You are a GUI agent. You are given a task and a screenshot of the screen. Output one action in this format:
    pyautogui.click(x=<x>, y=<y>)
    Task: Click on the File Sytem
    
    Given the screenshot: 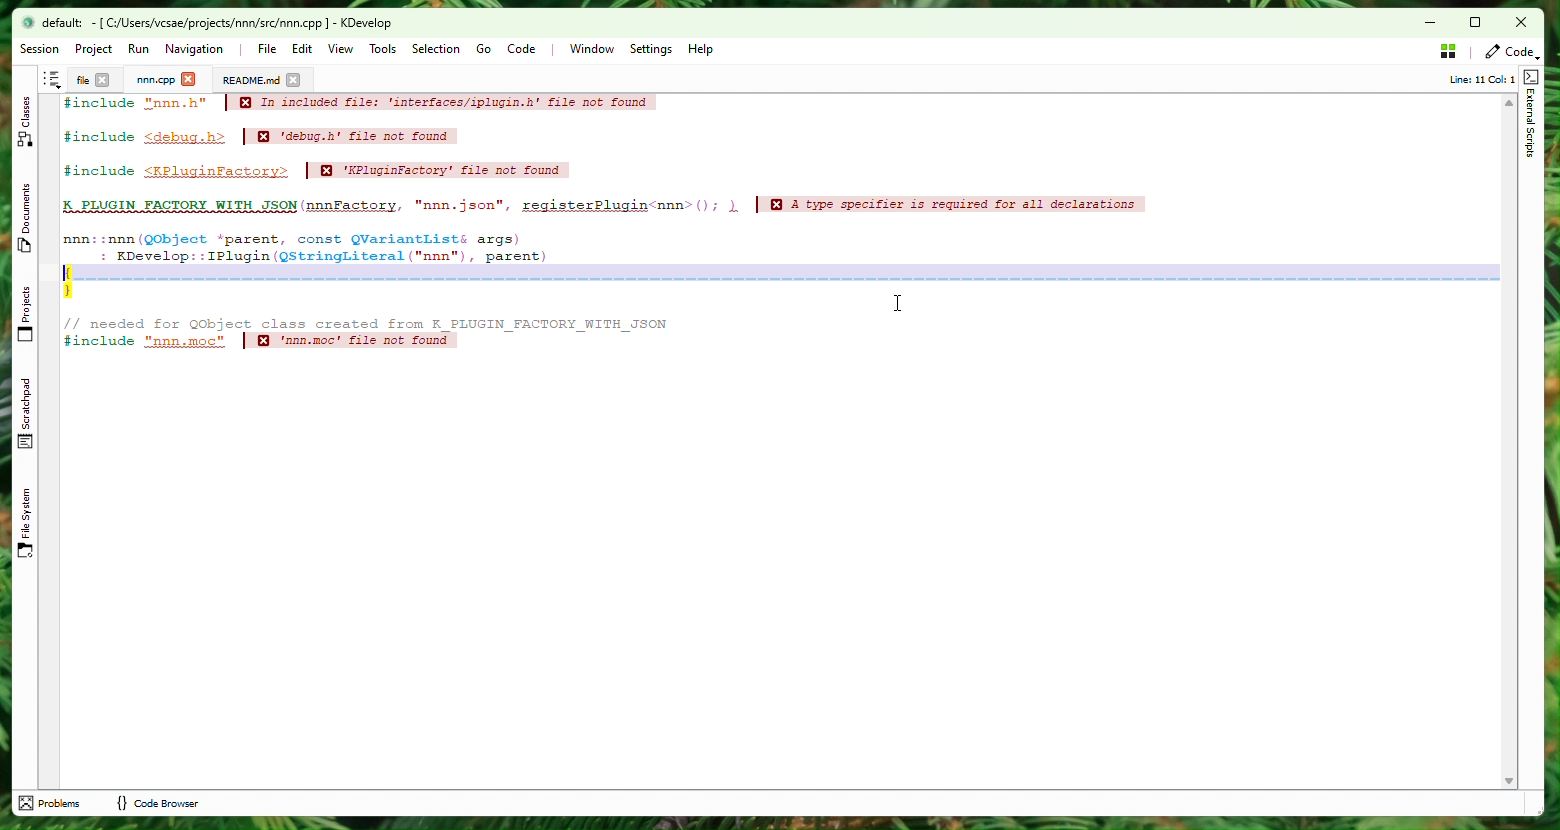 What is the action you would take?
    pyautogui.click(x=28, y=525)
    